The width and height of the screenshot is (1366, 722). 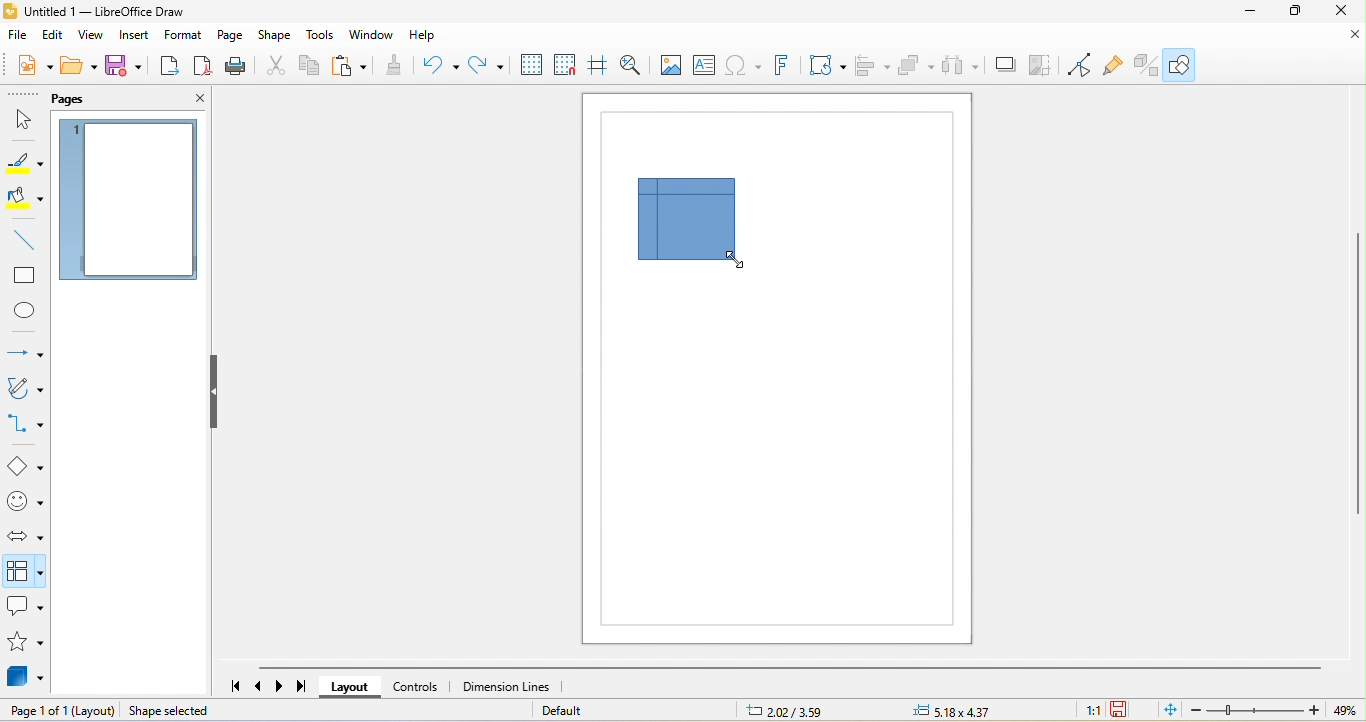 What do you see at coordinates (1148, 66) in the screenshot?
I see `toggle extrusion` at bounding box center [1148, 66].